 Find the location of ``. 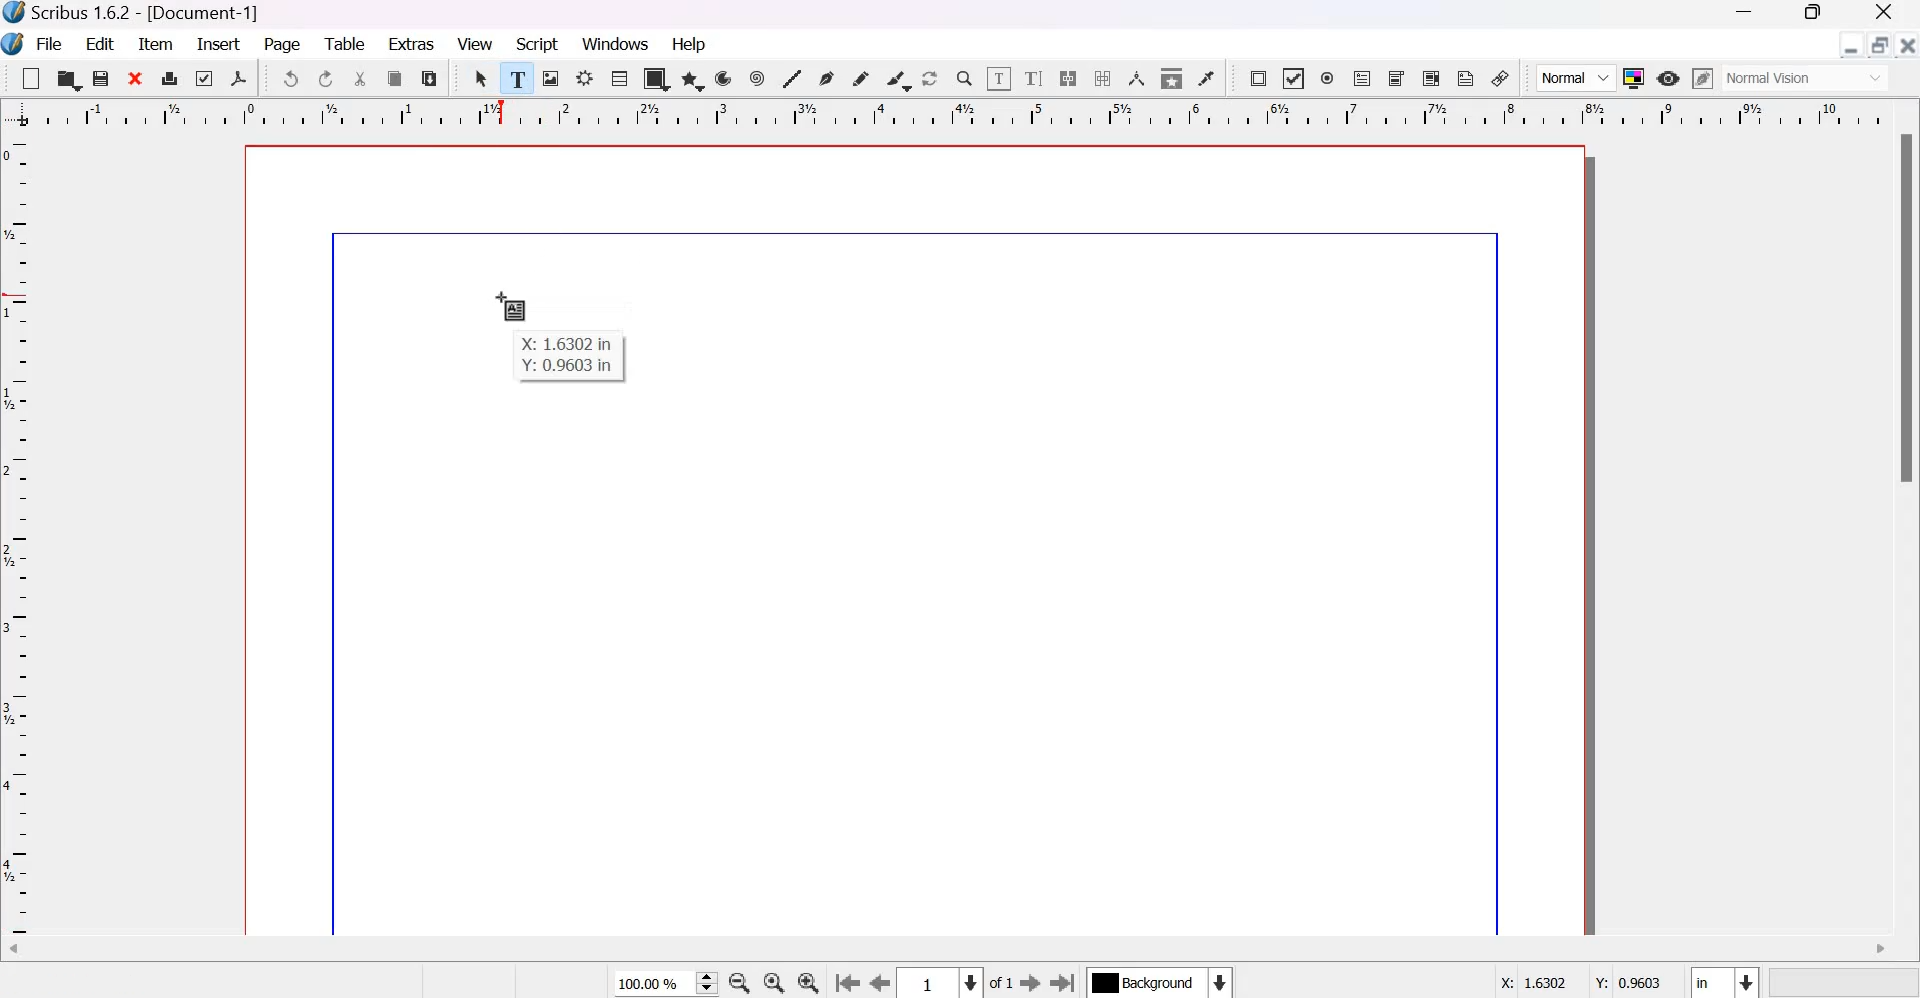

 is located at coordinates (812, 984).